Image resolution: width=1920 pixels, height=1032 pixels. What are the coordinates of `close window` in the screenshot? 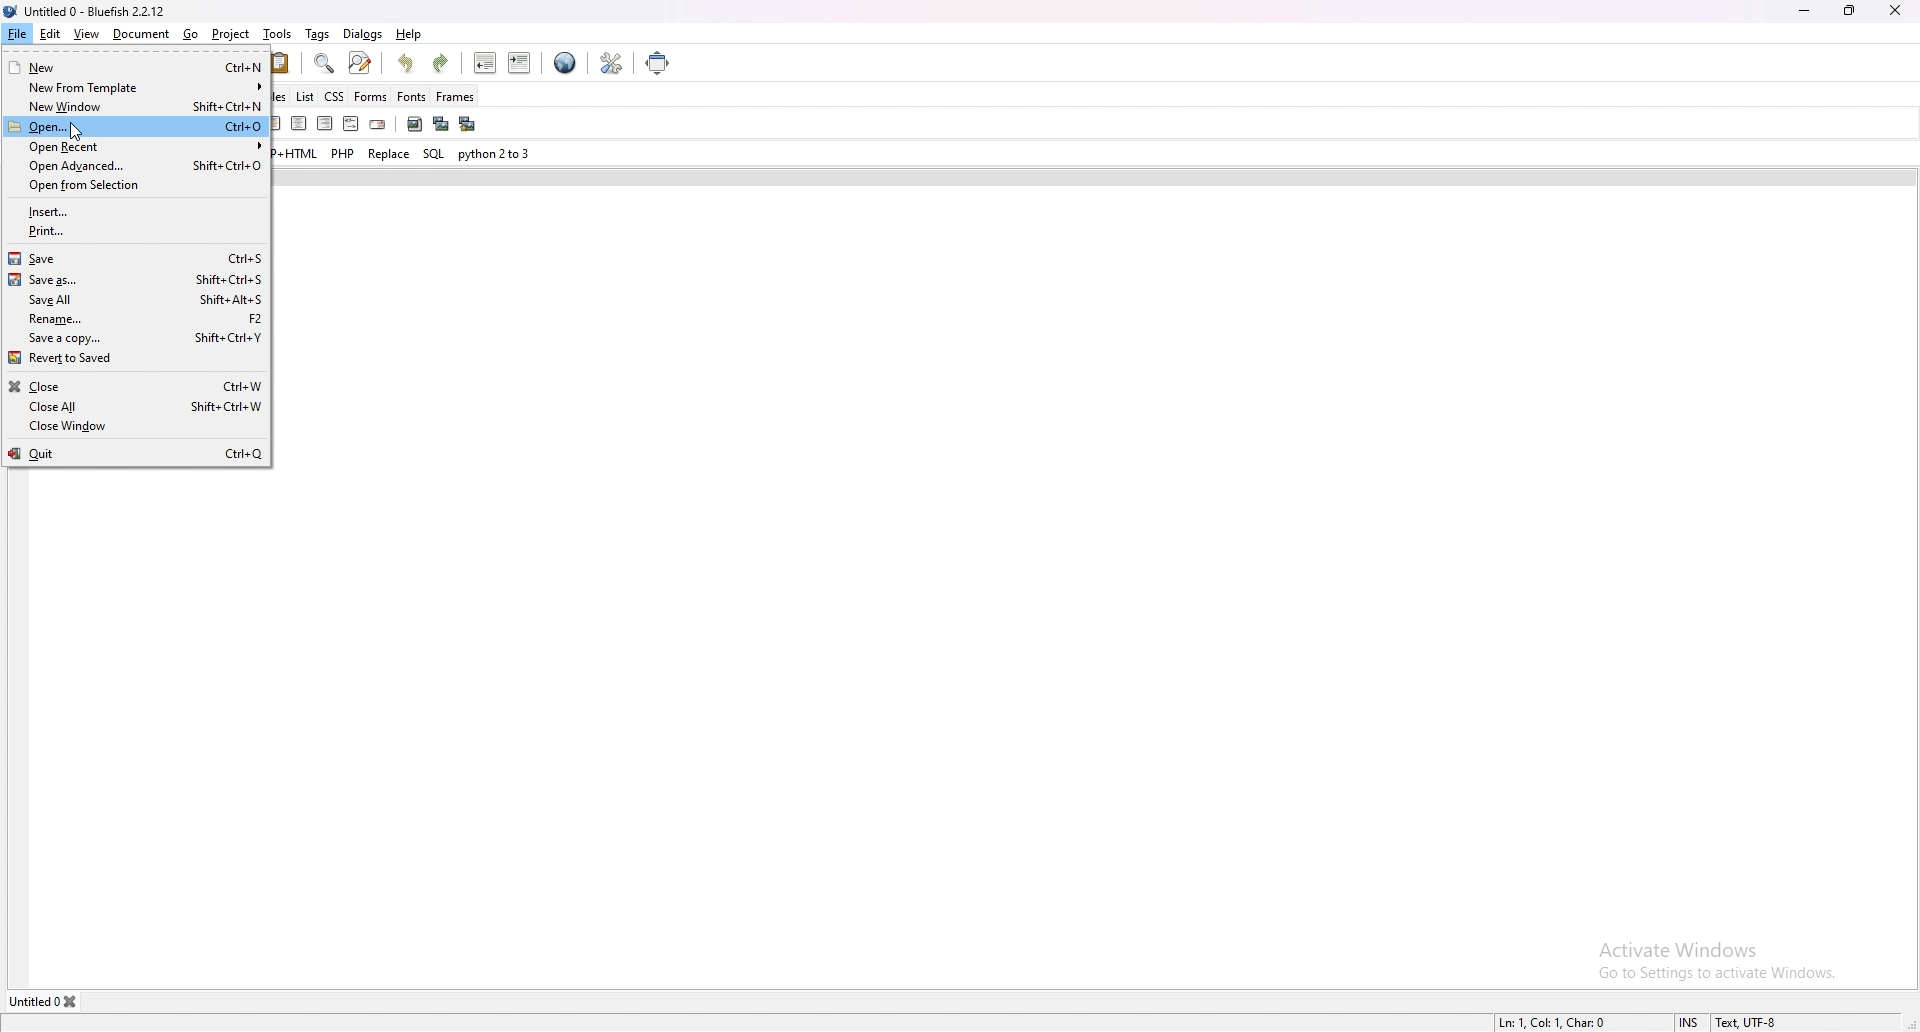 It's located at (63, 427).